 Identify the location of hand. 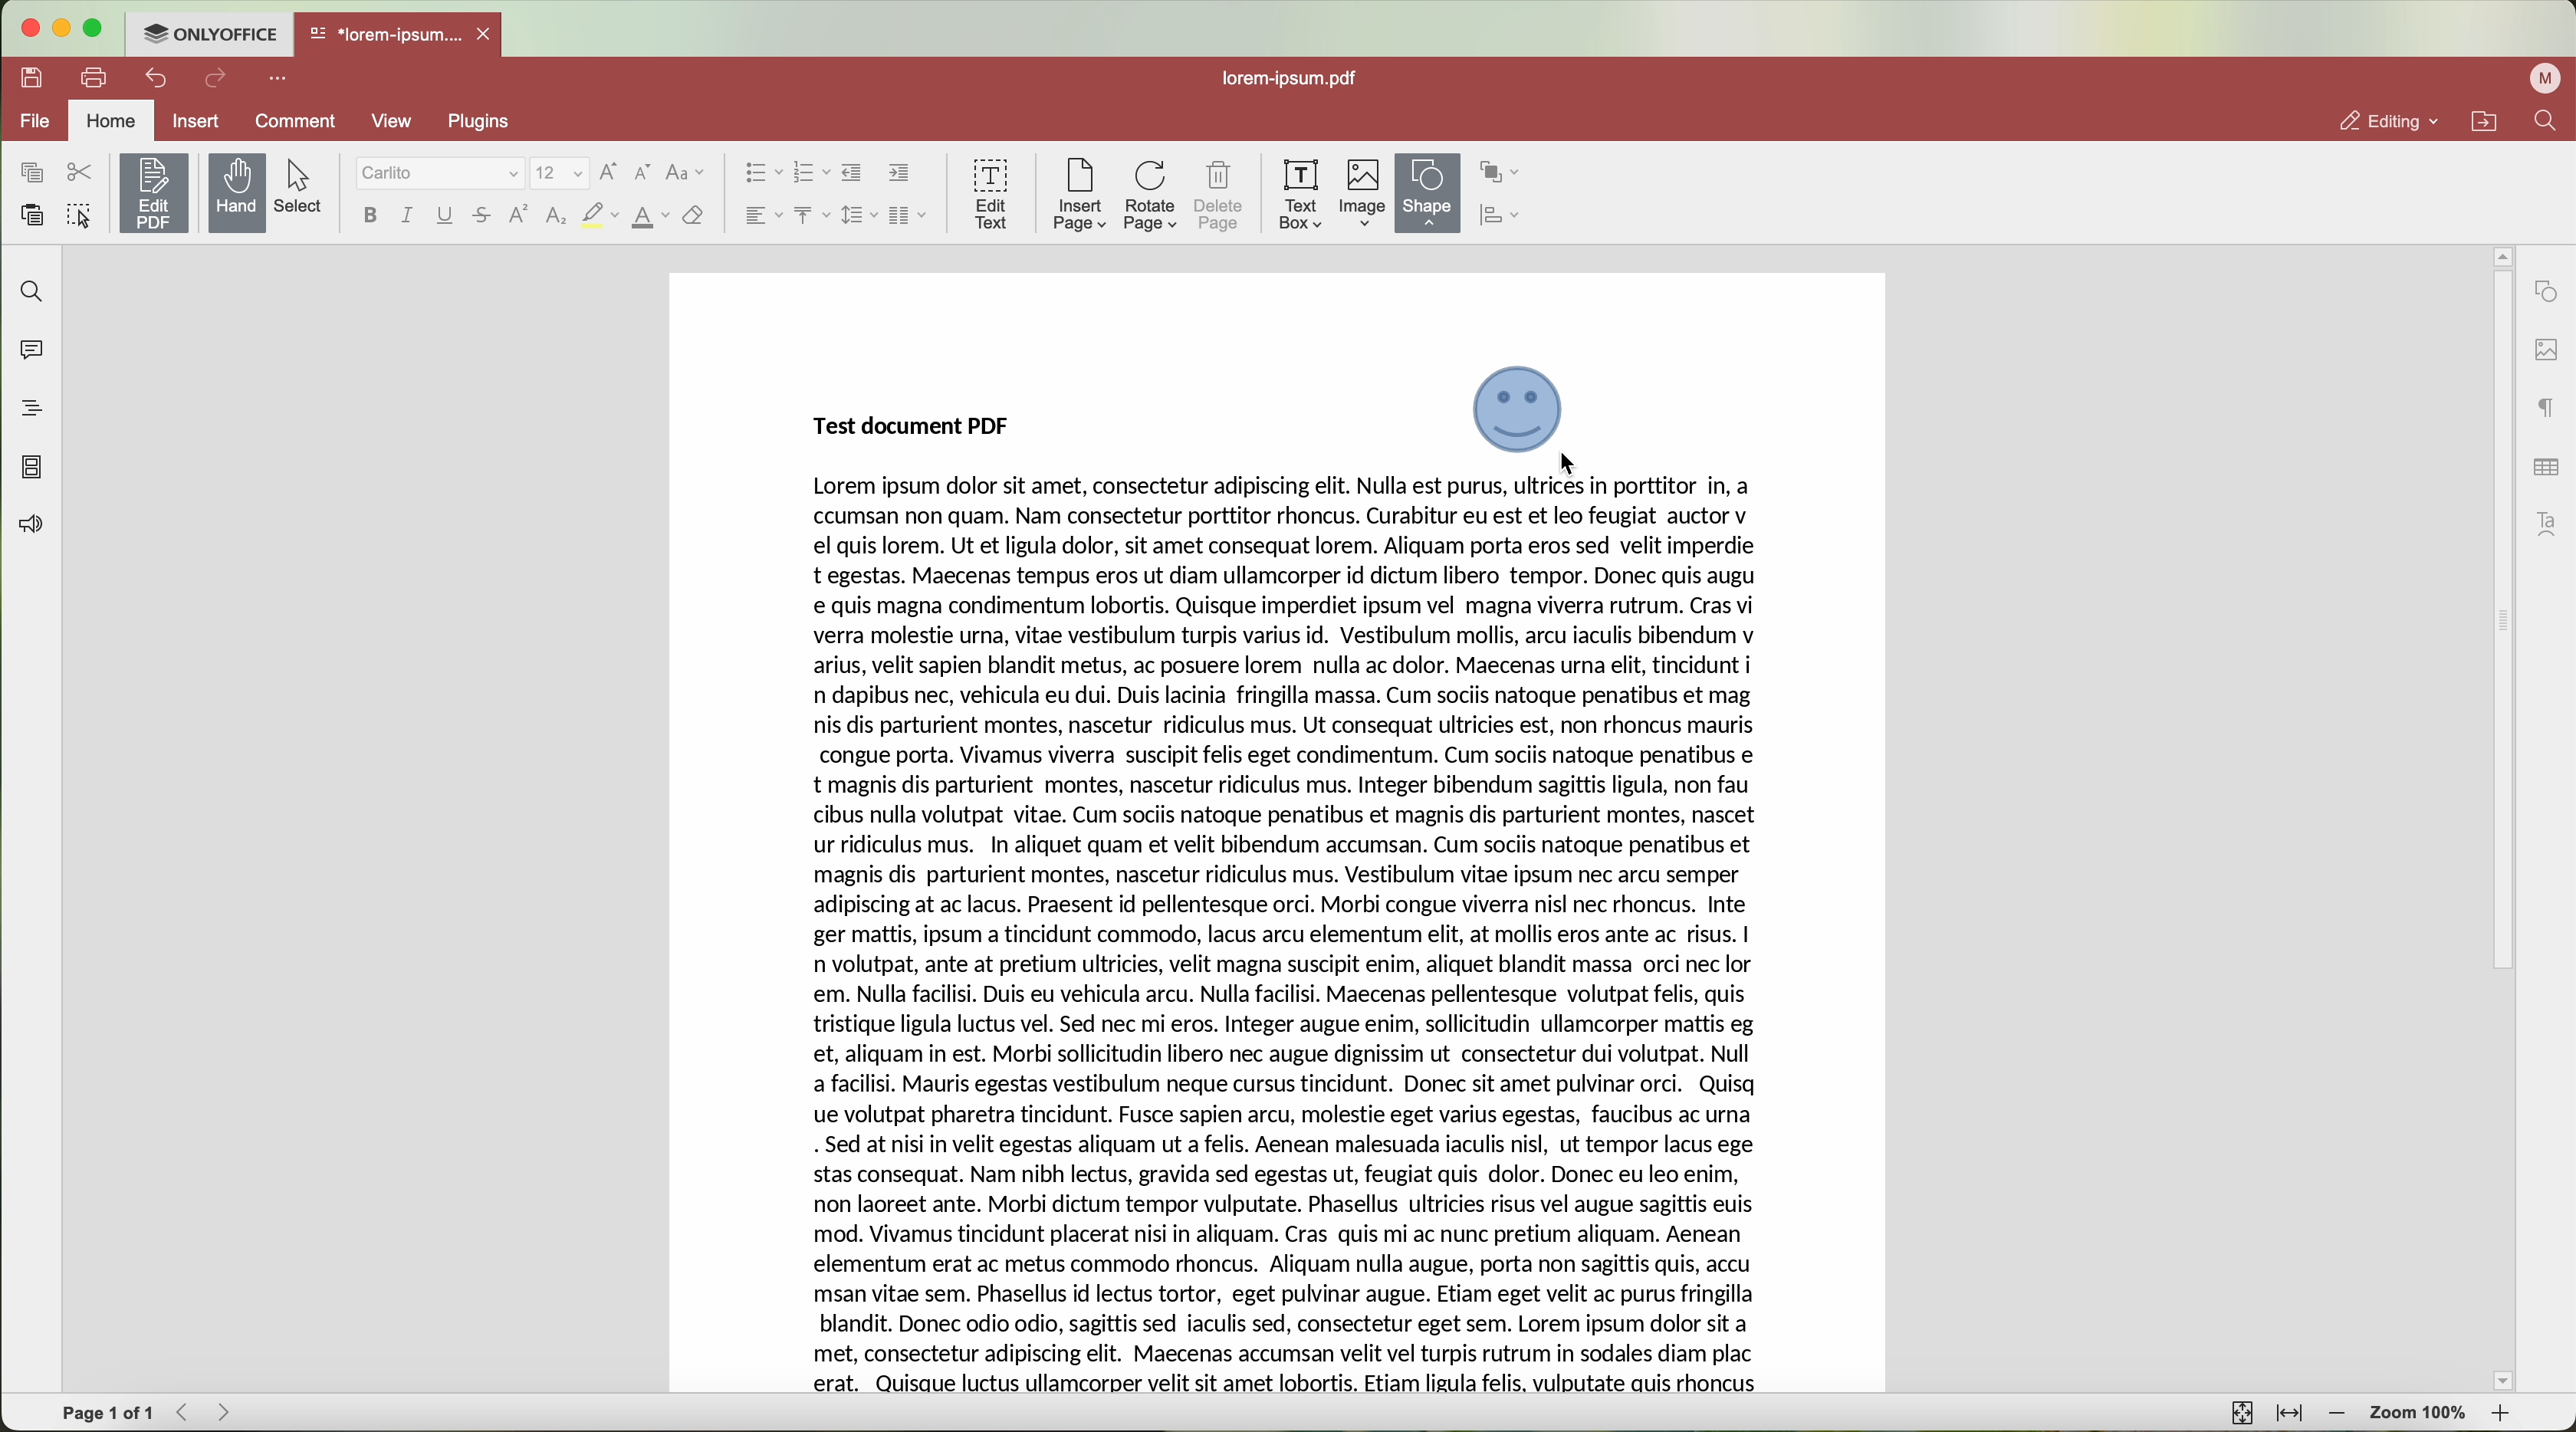
(237, 192).